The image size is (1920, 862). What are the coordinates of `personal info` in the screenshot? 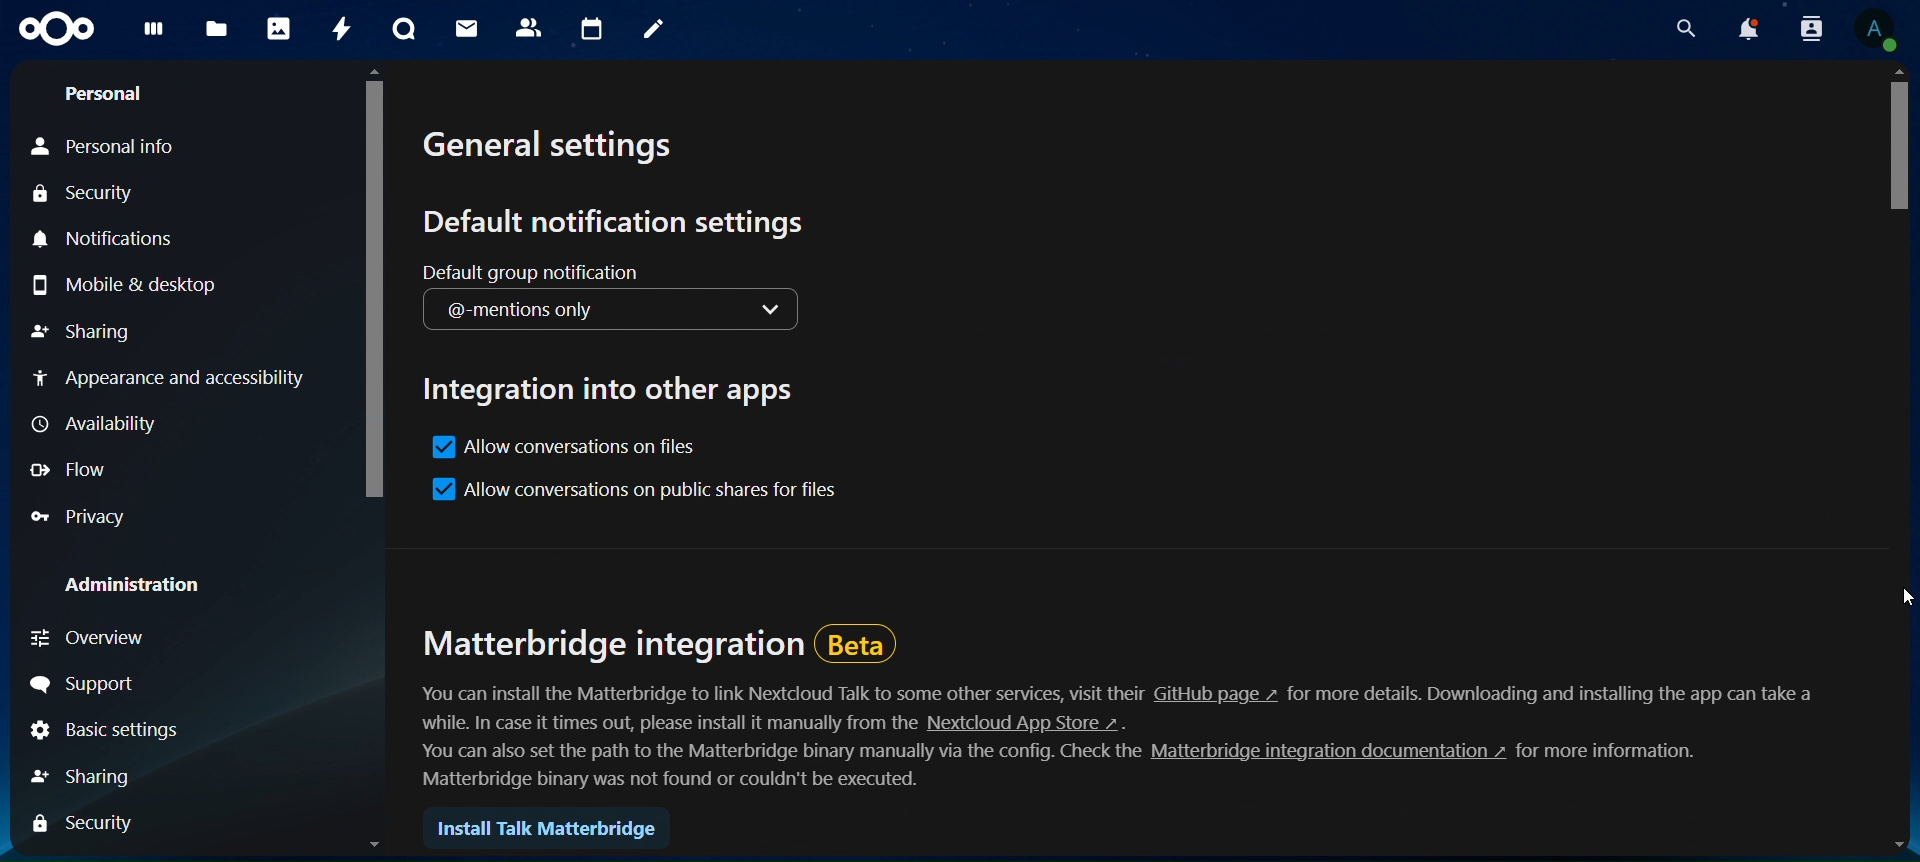 It's located at (109, 145).